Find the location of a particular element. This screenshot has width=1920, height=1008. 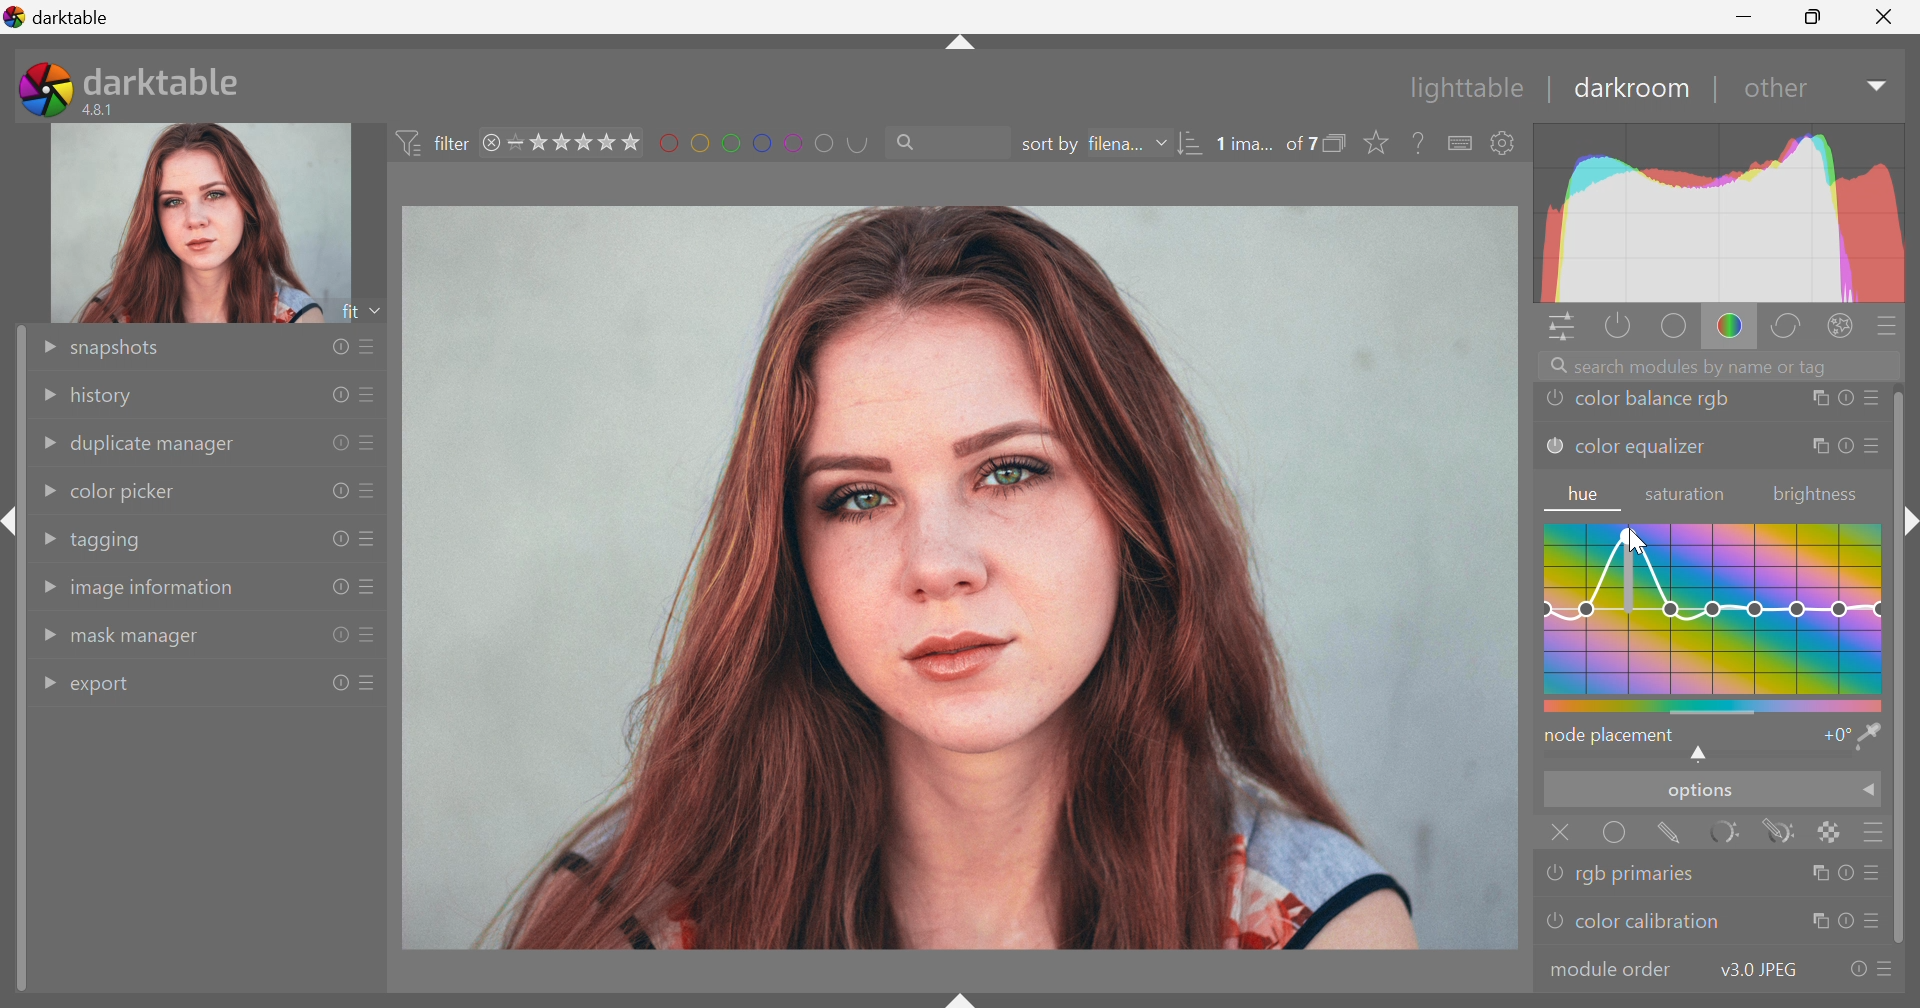

'color calibration' is switched off is located at coordinates (1551, 924).